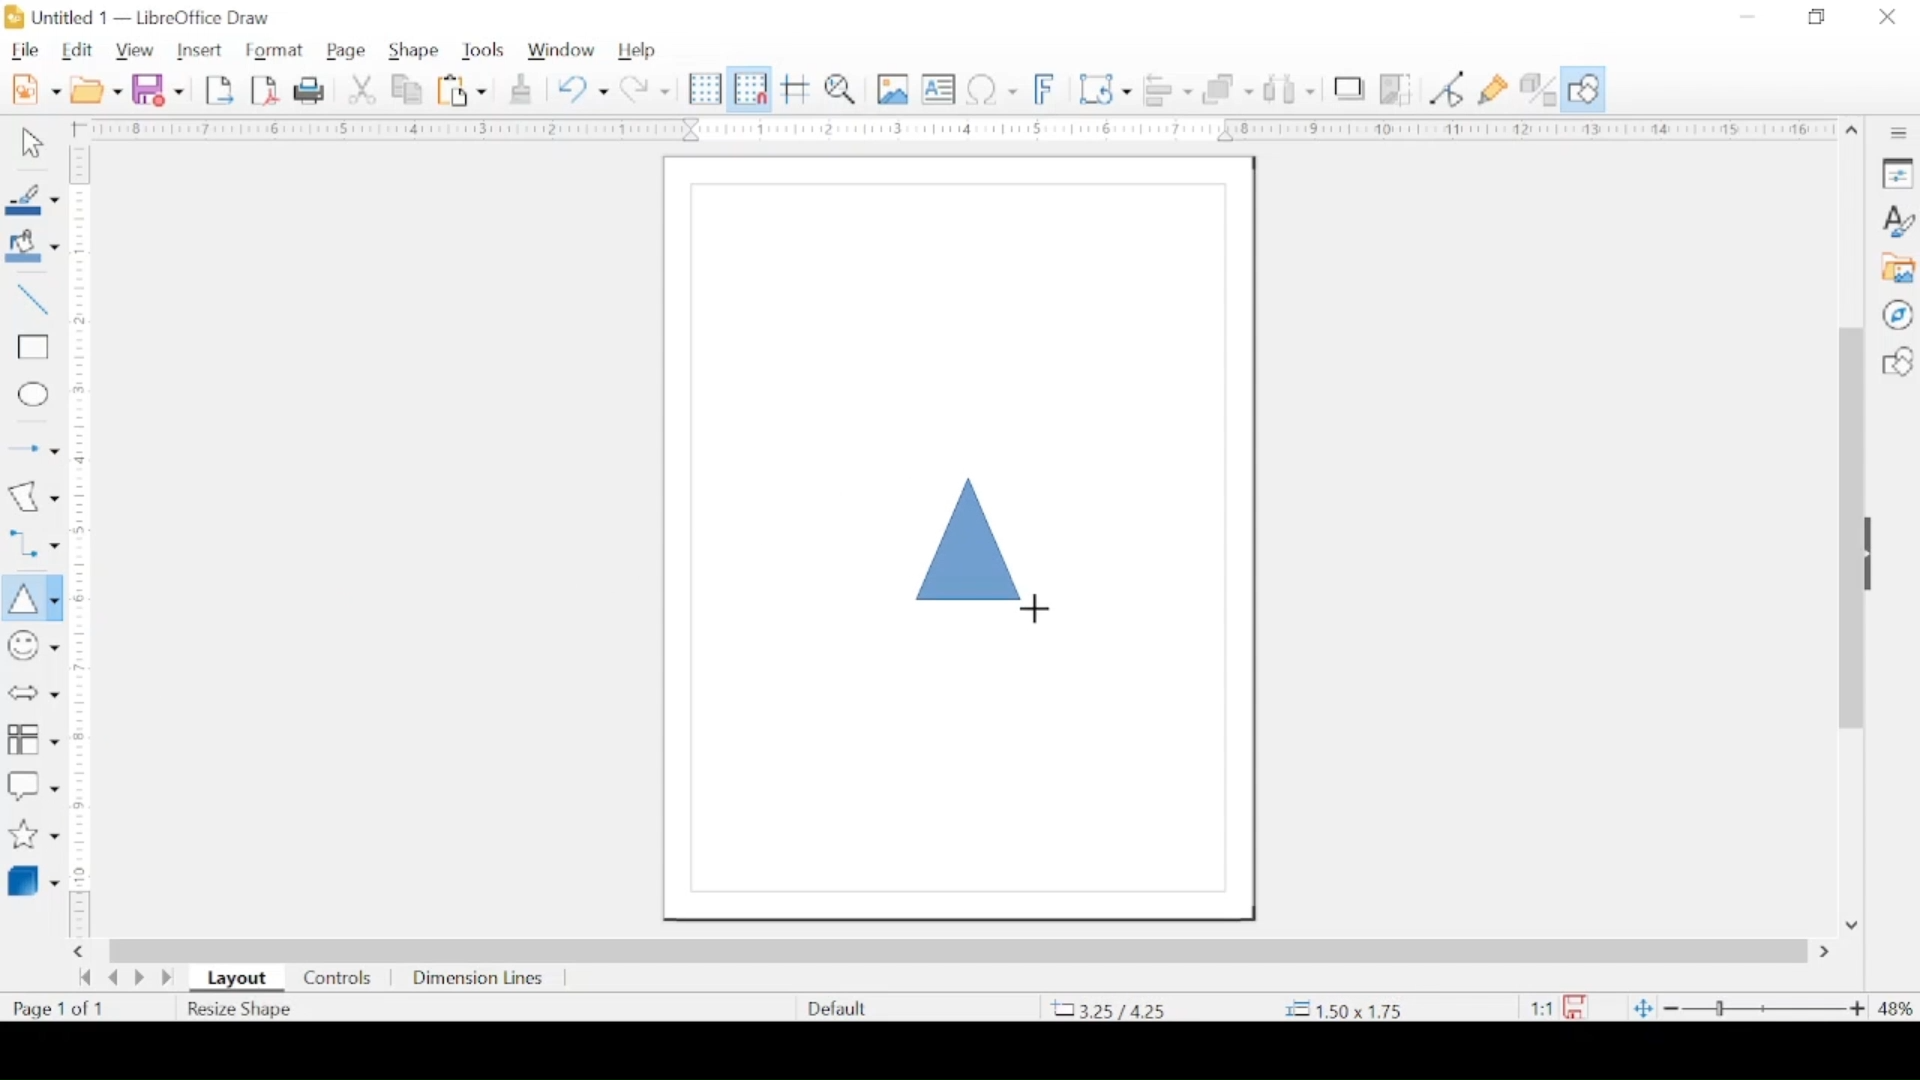 This screenshot has height=1080, width=1920. Describe the element at coordinates (32, 147) in the screenshot. I see `select` at that location.